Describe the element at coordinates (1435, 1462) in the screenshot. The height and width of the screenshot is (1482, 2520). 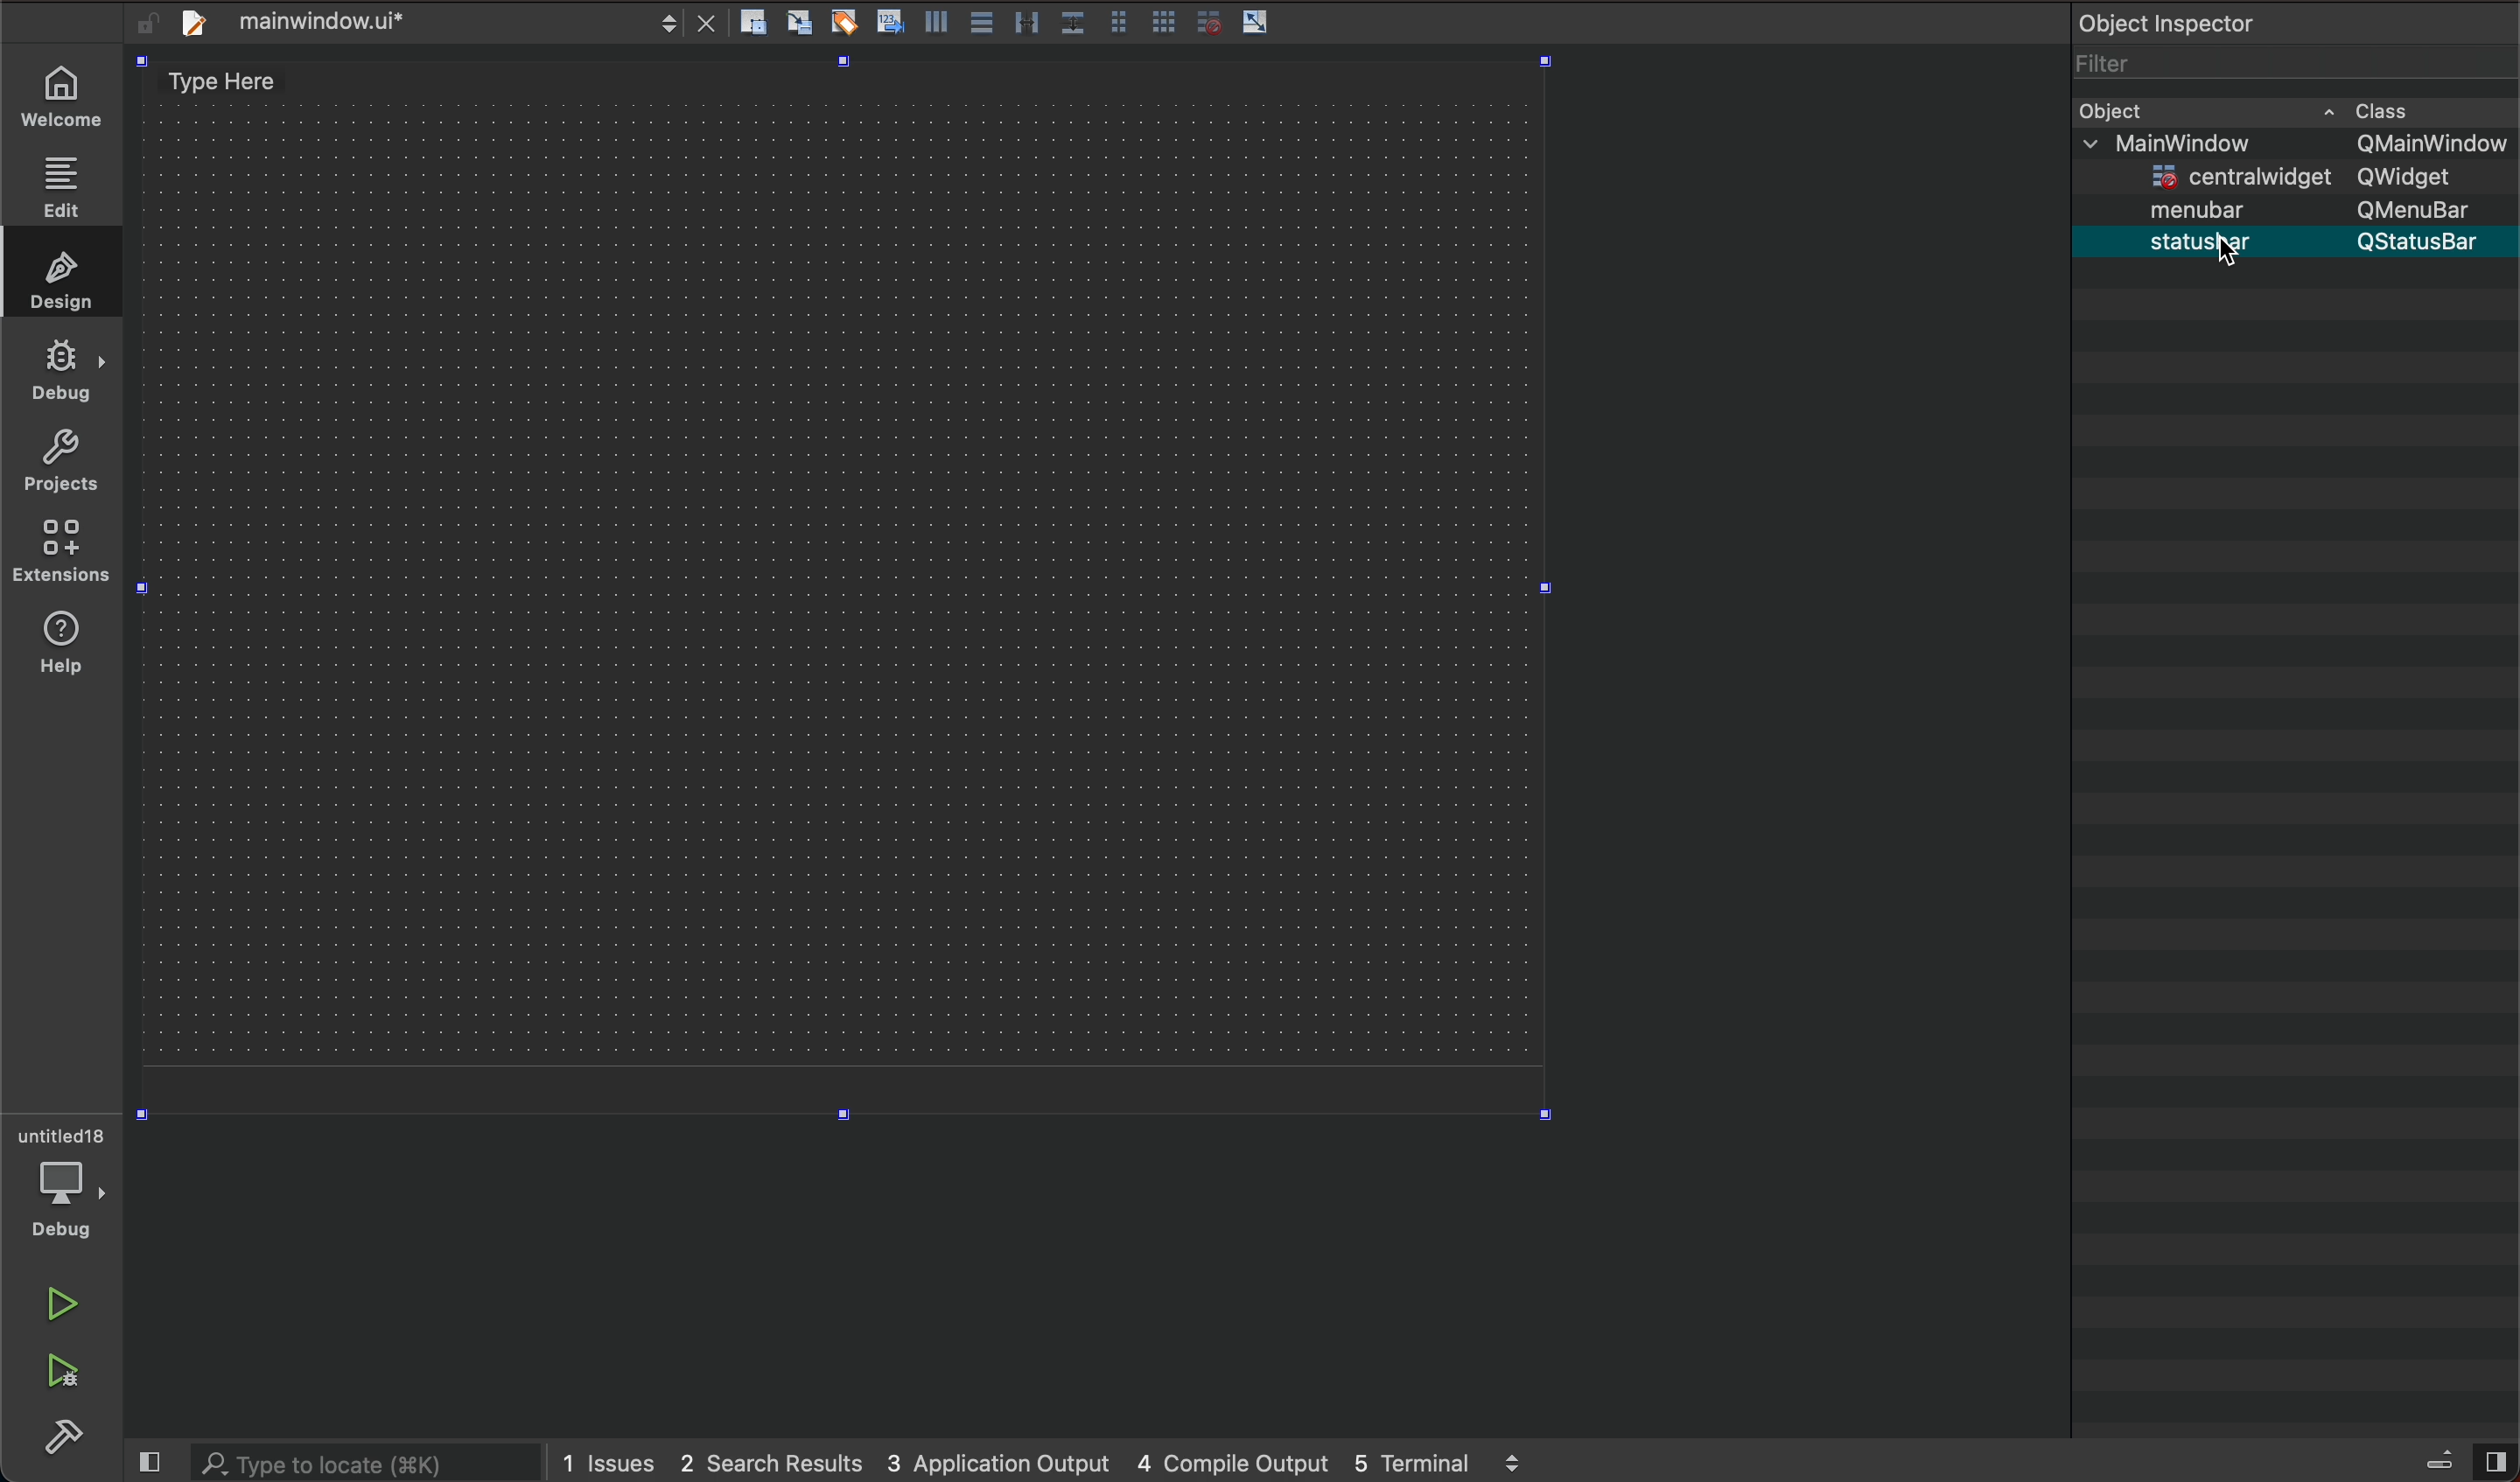
I see `5 terminal` at that location.